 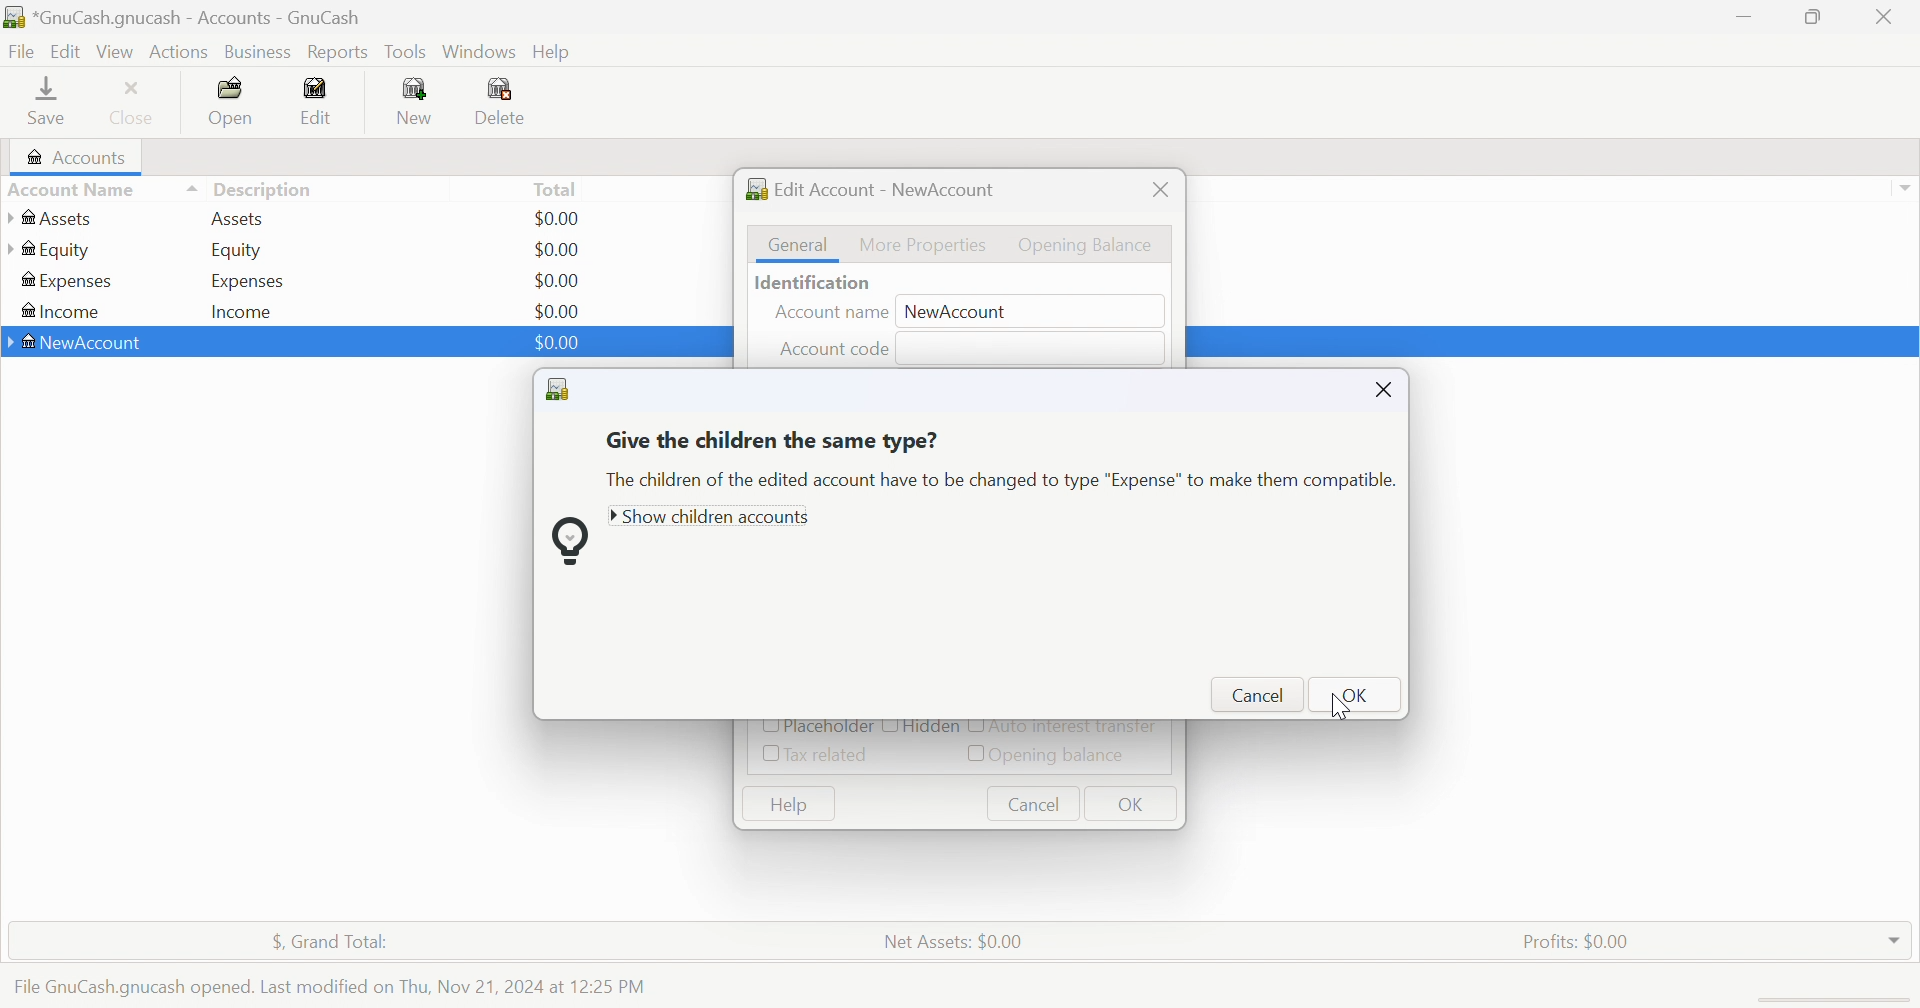 What do you see at coordinates (59, 313) in the screenshot?
I see `Income` at bounding box center [59, 313].